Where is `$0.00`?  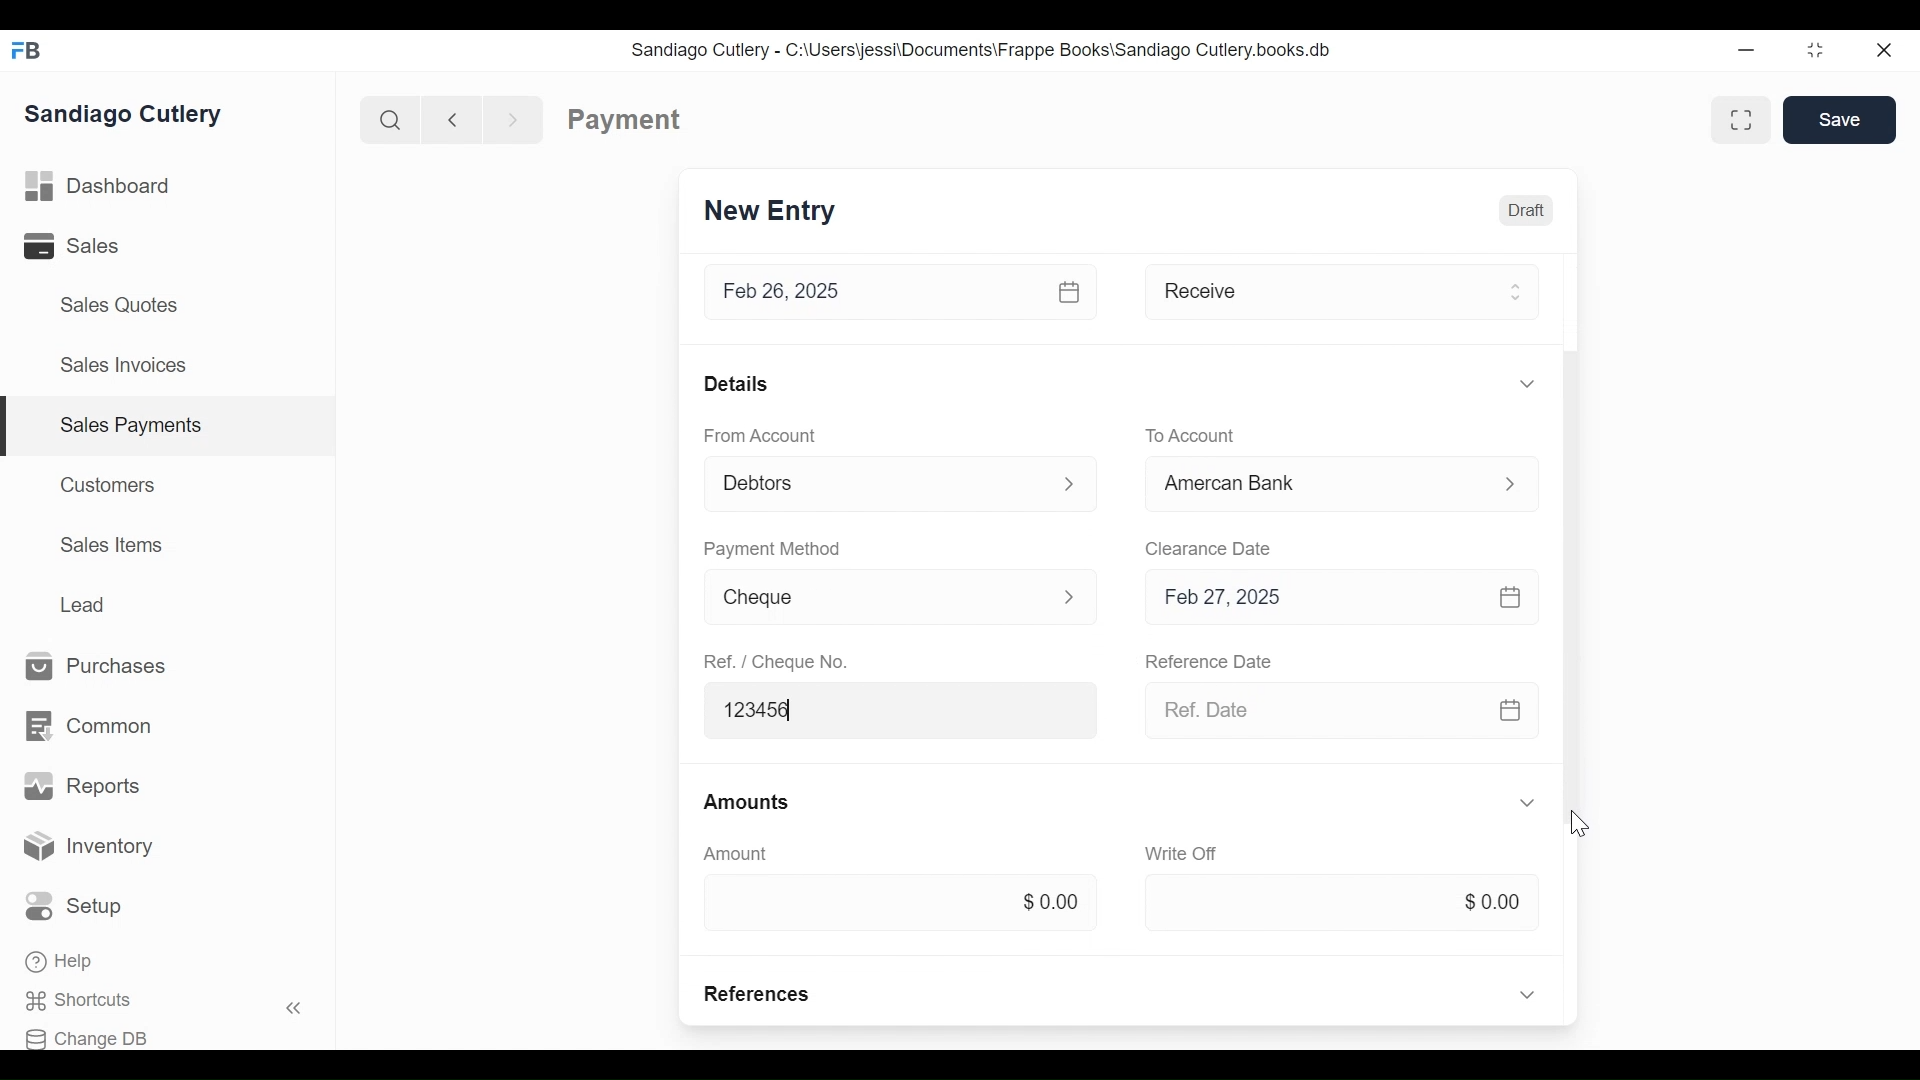
$0.00 is located at coordinates (895, 900).